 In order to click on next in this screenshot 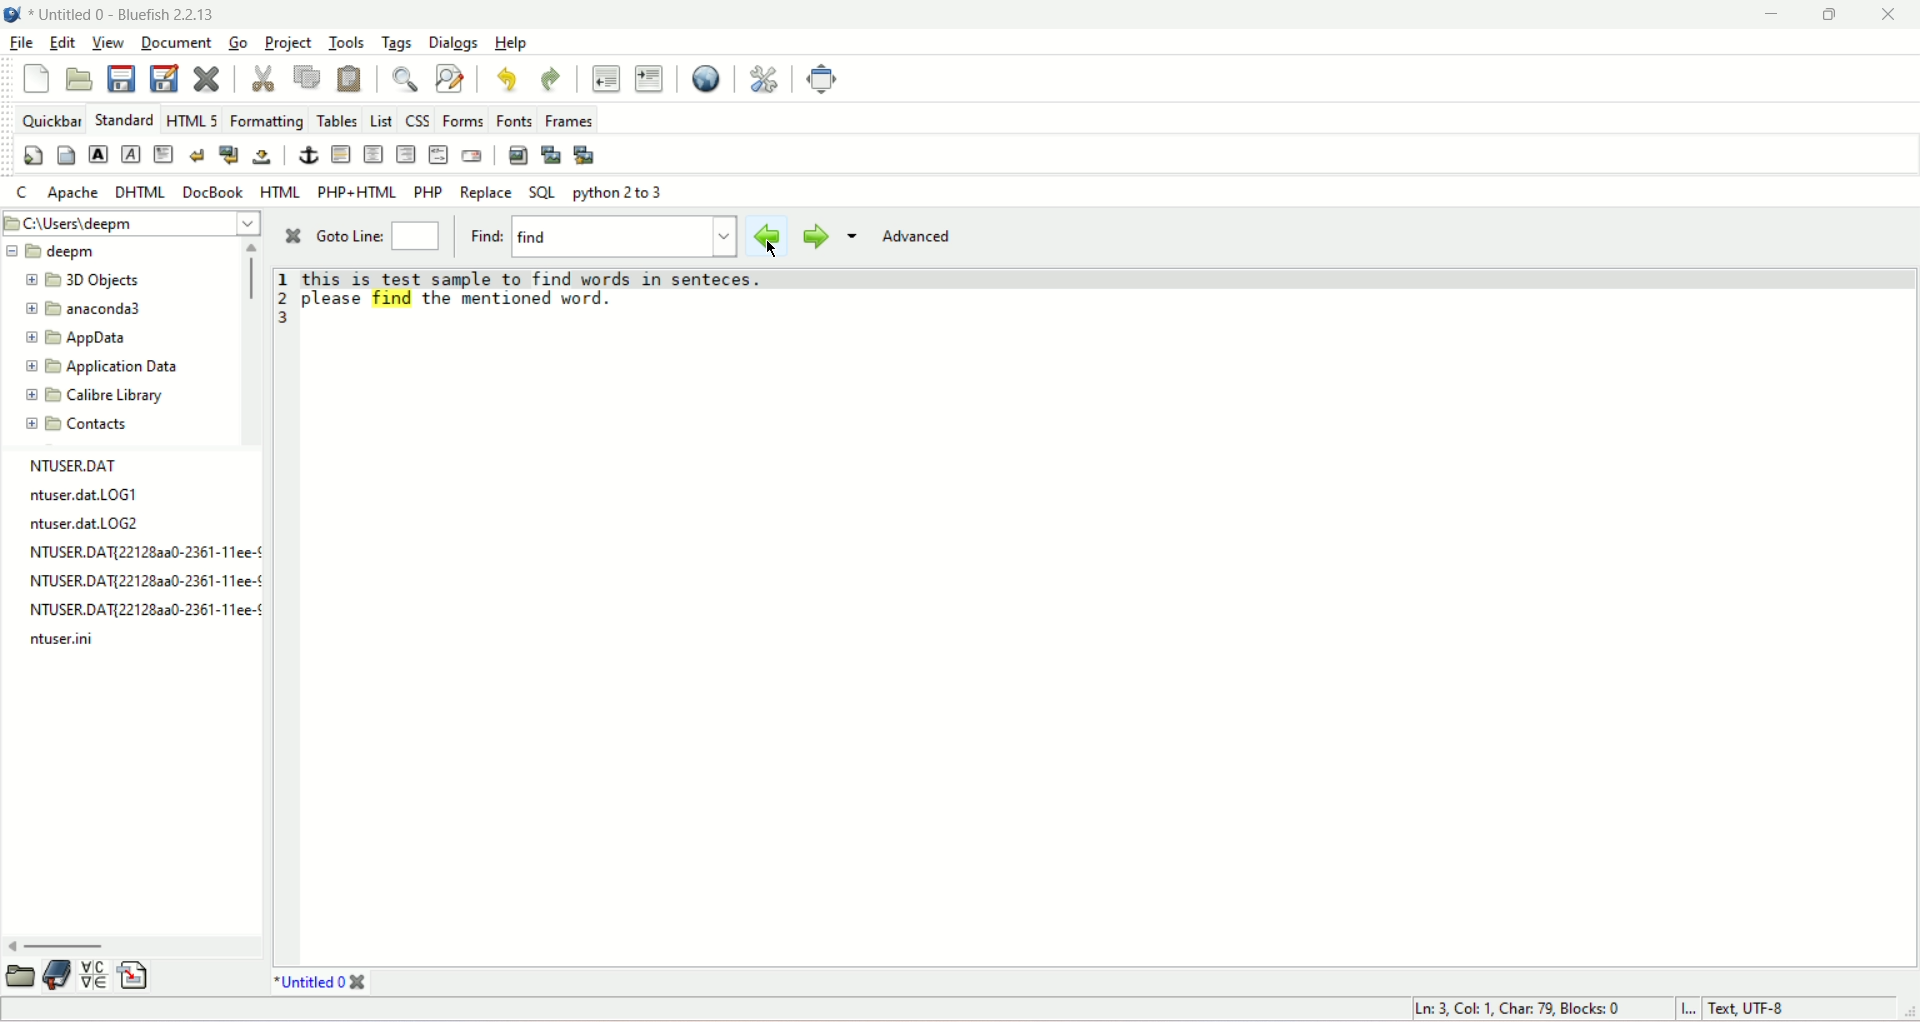, I will do `click(817, 237)`.